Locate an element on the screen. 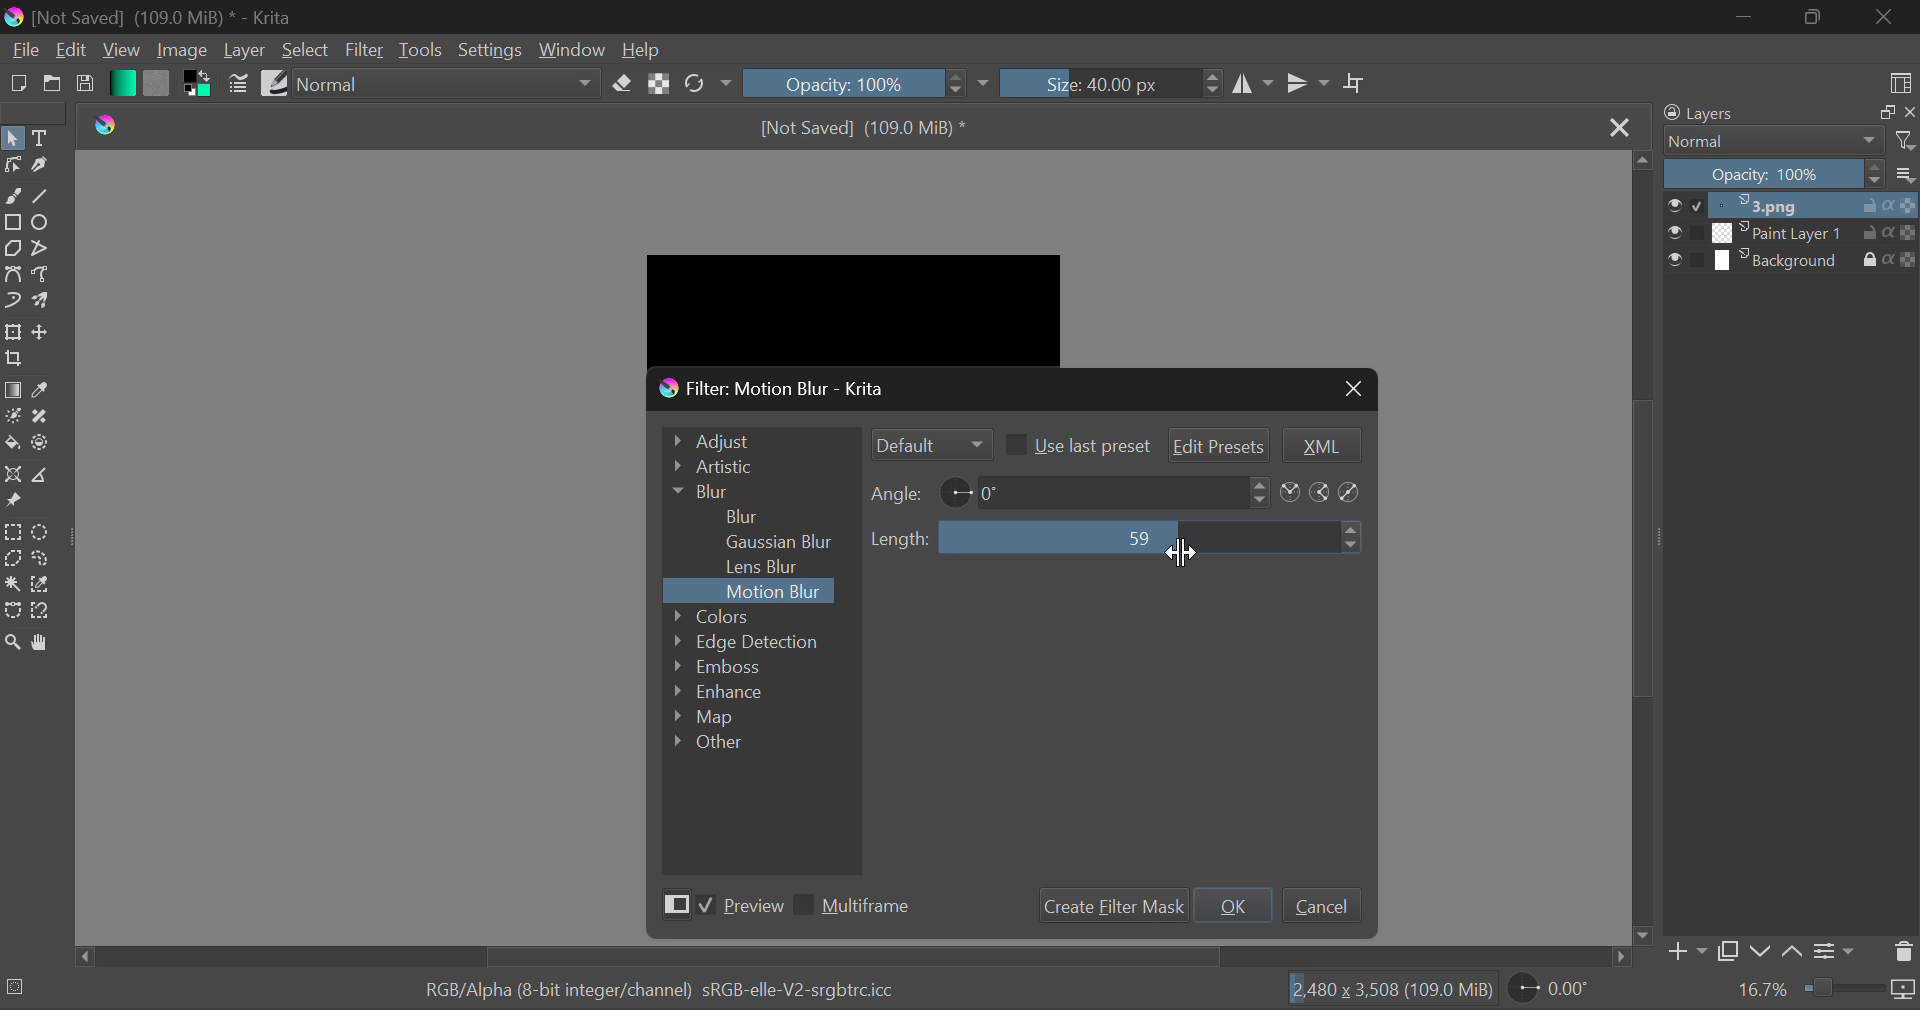 This screenshot has height=1010, width=1920. Help is located at coordinates (644, 49).